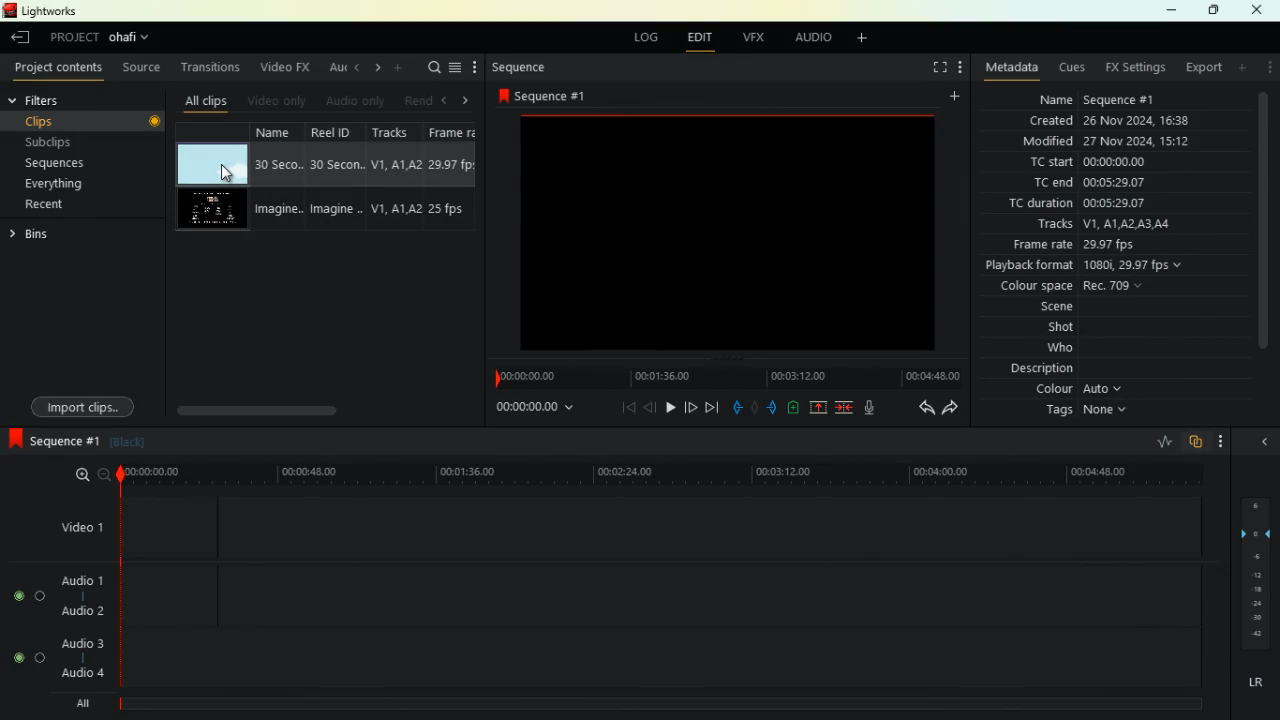 The width and height of the screenshot is (1280, 720). Describe the element at coordinates (56, 184) in the screenshot. I see `everything` at that location.